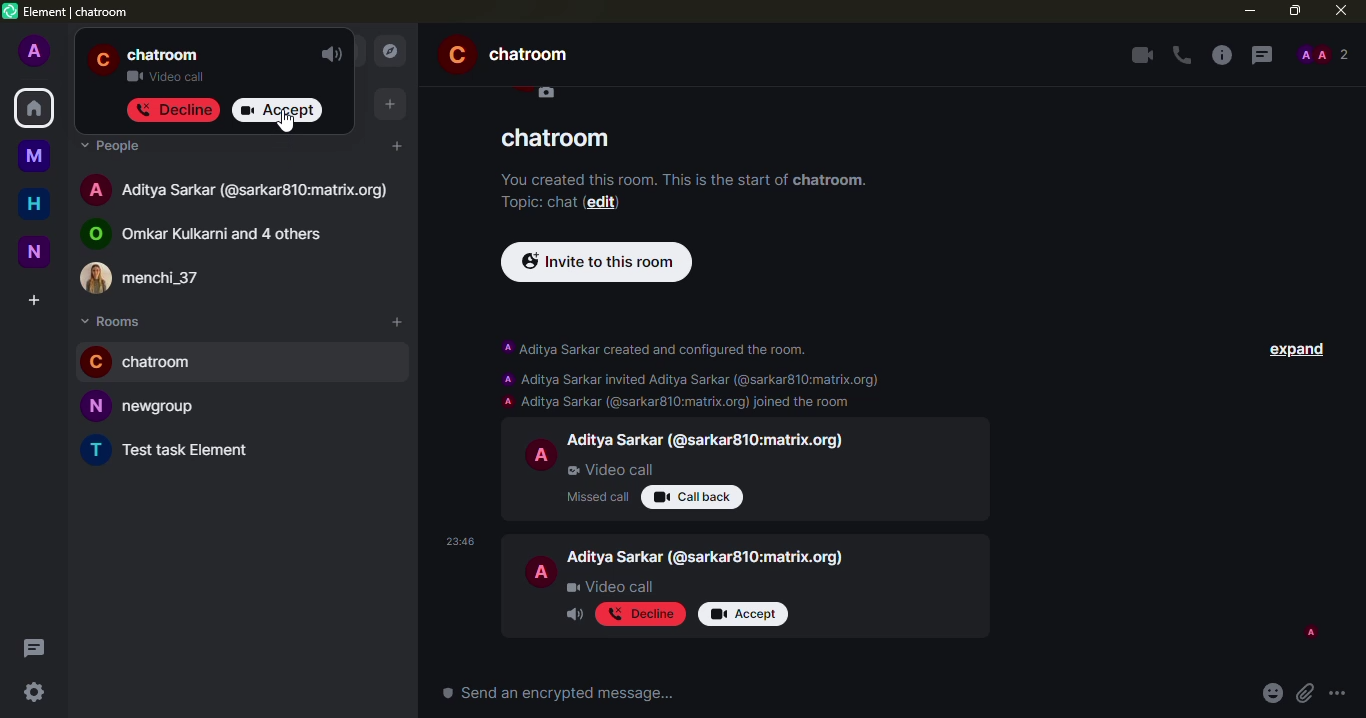 The height and width of the screenshot is (718, 1366). What do you see at coordinates (605, 202) in the screenshot?
I see `edit` at bounding box center [605, 202].